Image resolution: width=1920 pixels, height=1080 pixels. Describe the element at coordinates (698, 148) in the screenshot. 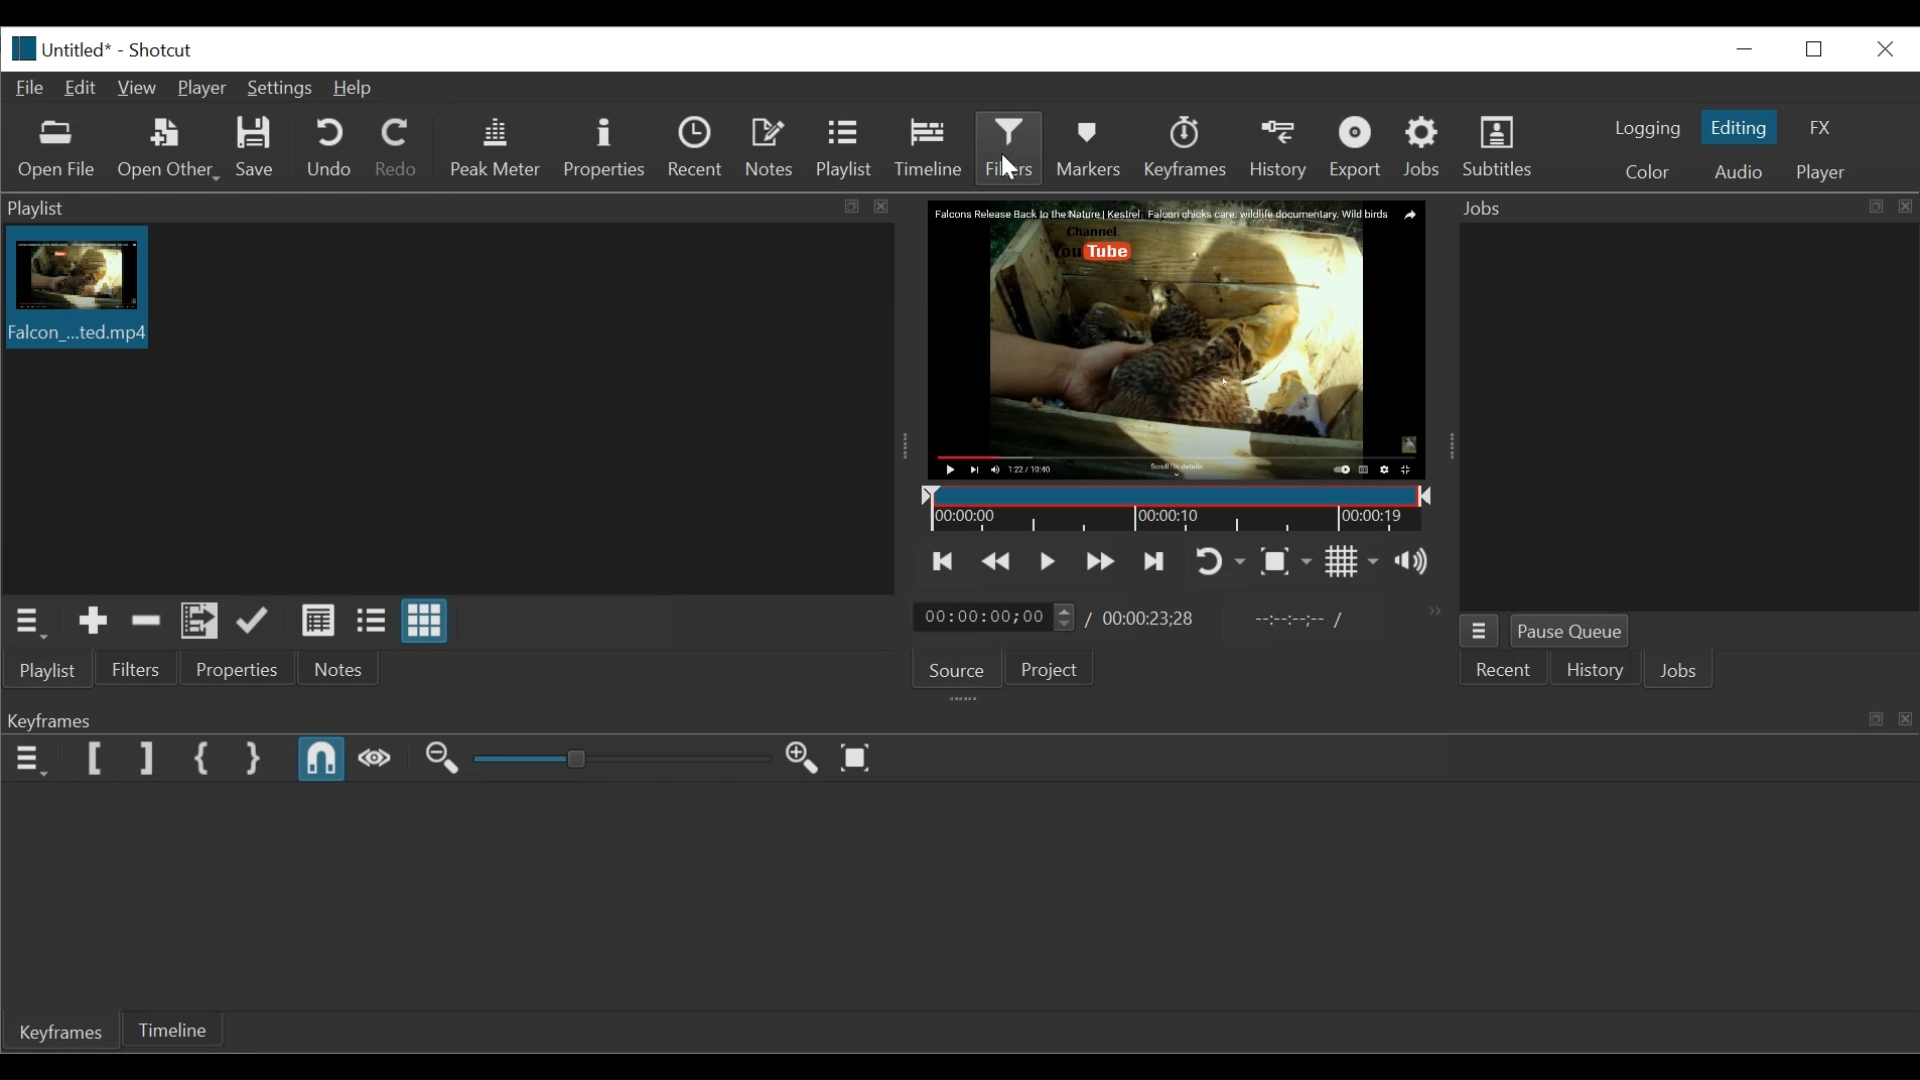

I see `Recent` at that location.